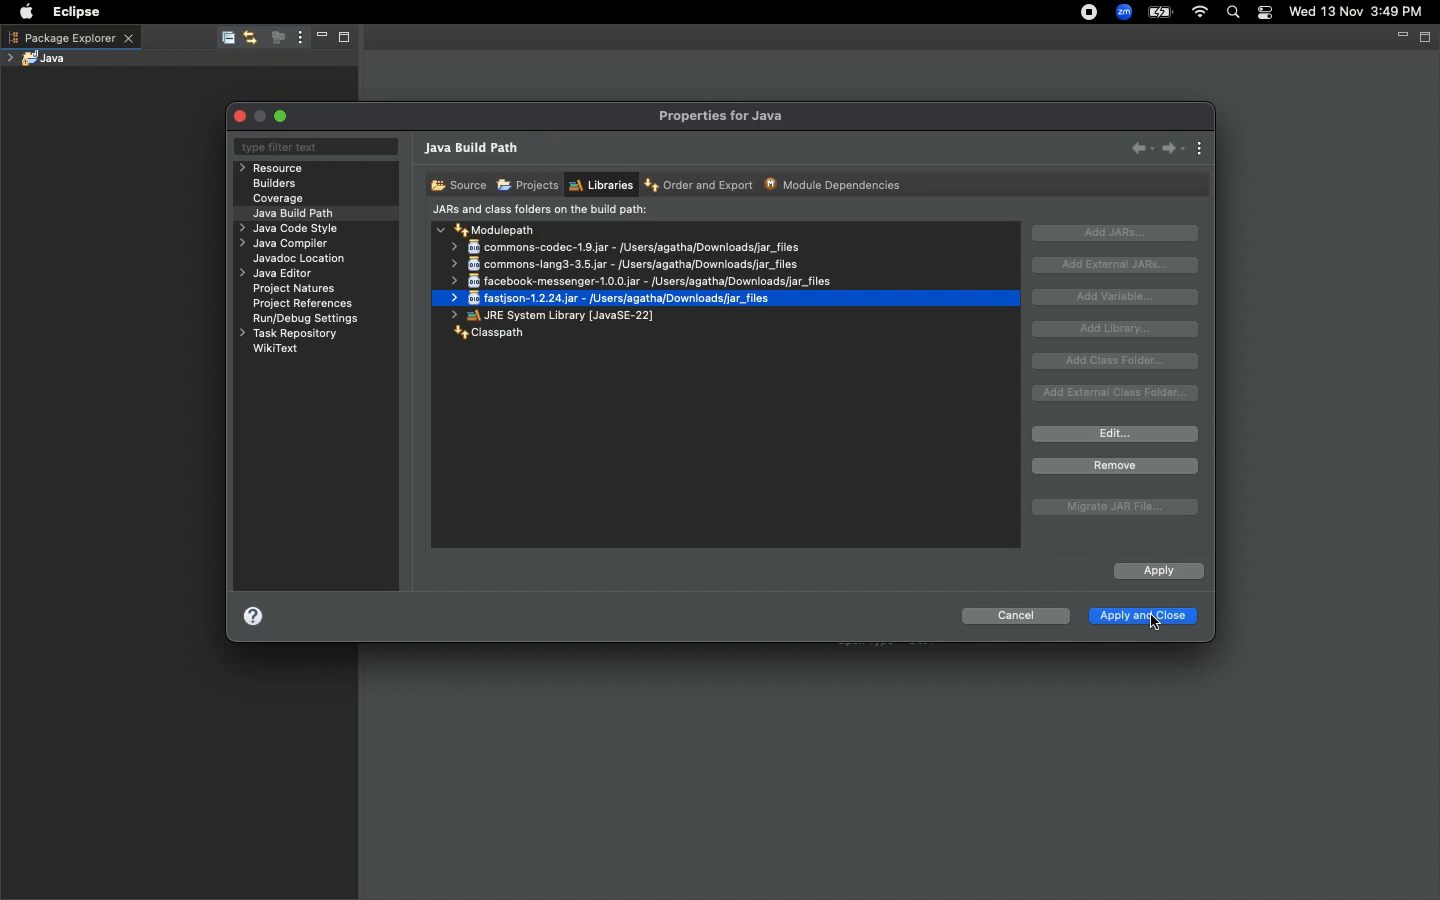 The width and height of the screenshot is (1440, 900). Describe the element at coordinates (274, 168) in the screenshot. I see `Resource` at that location.